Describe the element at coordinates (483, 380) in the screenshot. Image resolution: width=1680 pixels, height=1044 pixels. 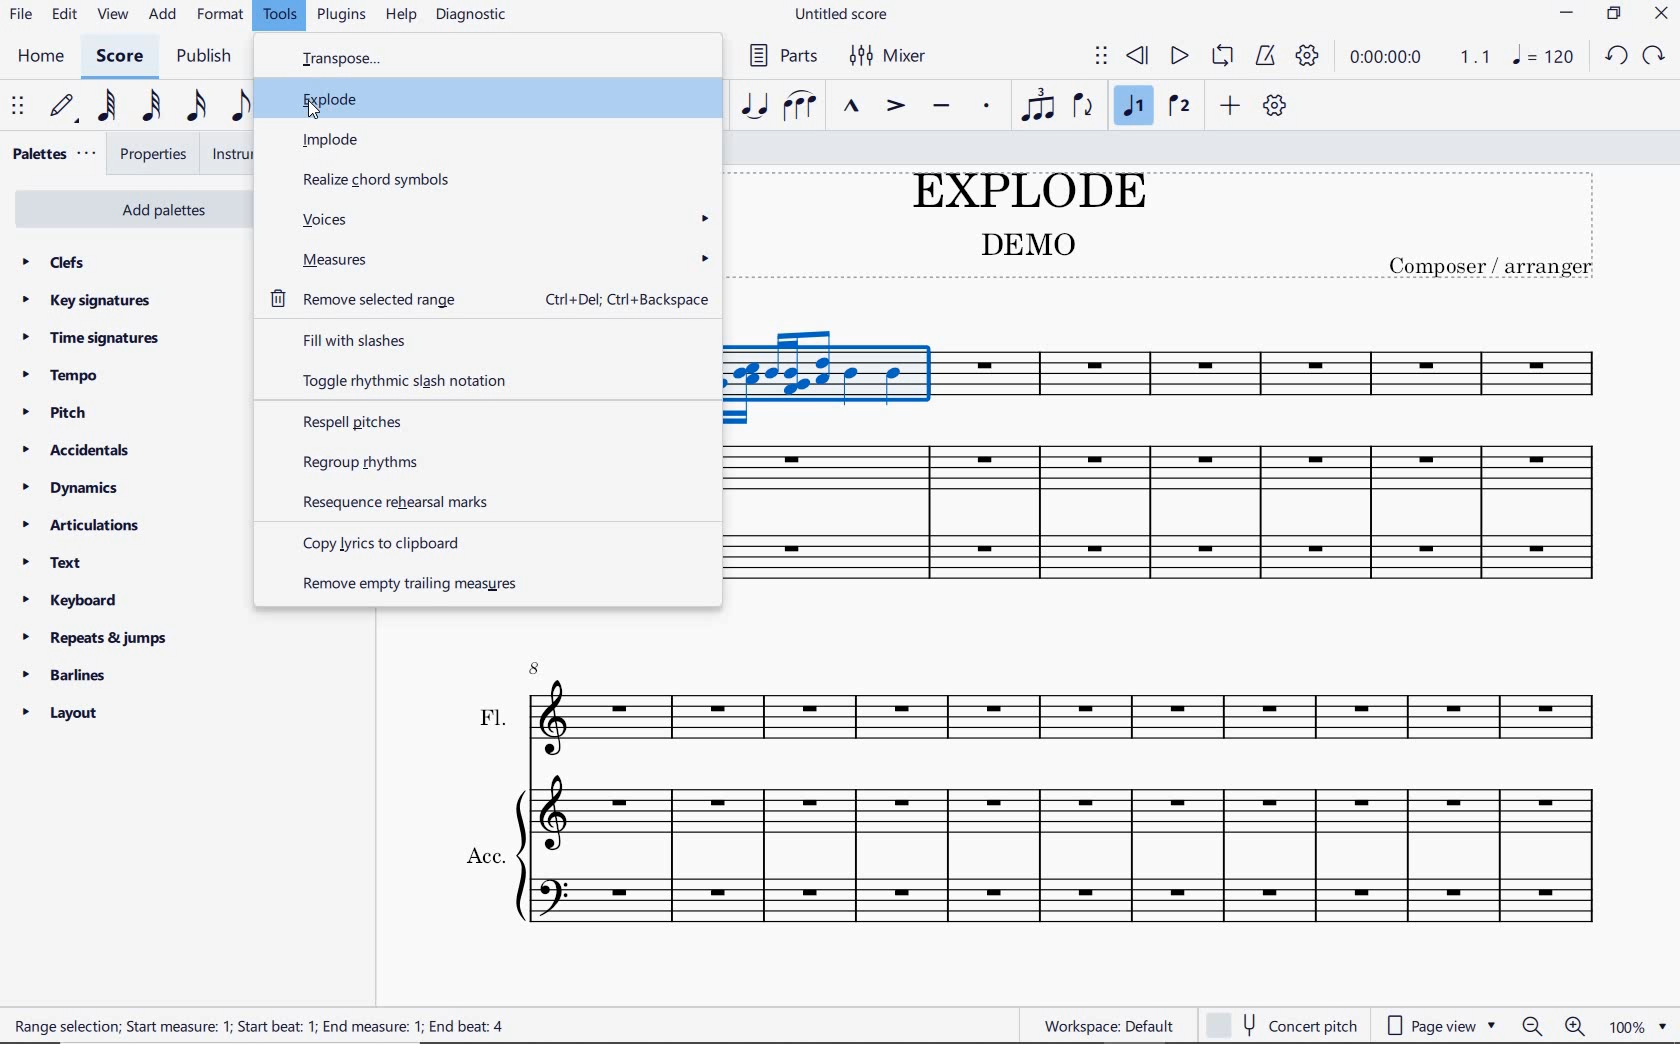
I see `toggle rhythmic slash notation` at that location.